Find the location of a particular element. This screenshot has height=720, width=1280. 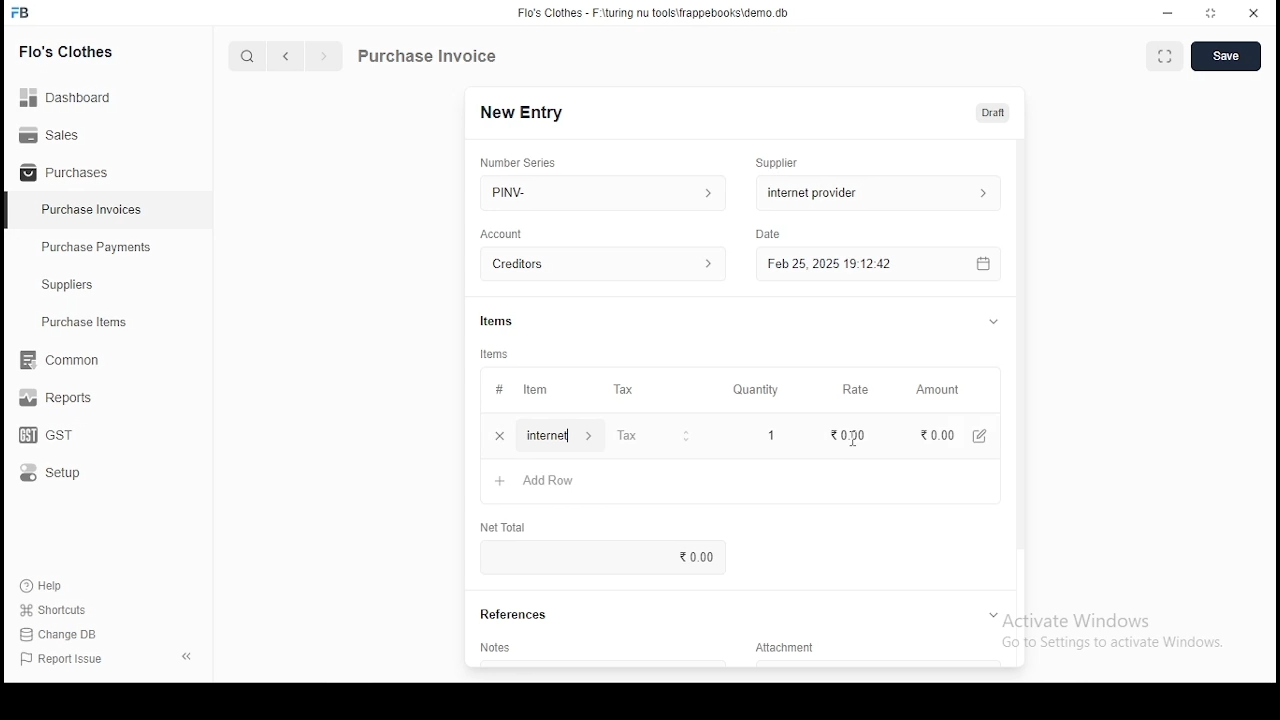

0.00 is located at coordinates (702, 556).